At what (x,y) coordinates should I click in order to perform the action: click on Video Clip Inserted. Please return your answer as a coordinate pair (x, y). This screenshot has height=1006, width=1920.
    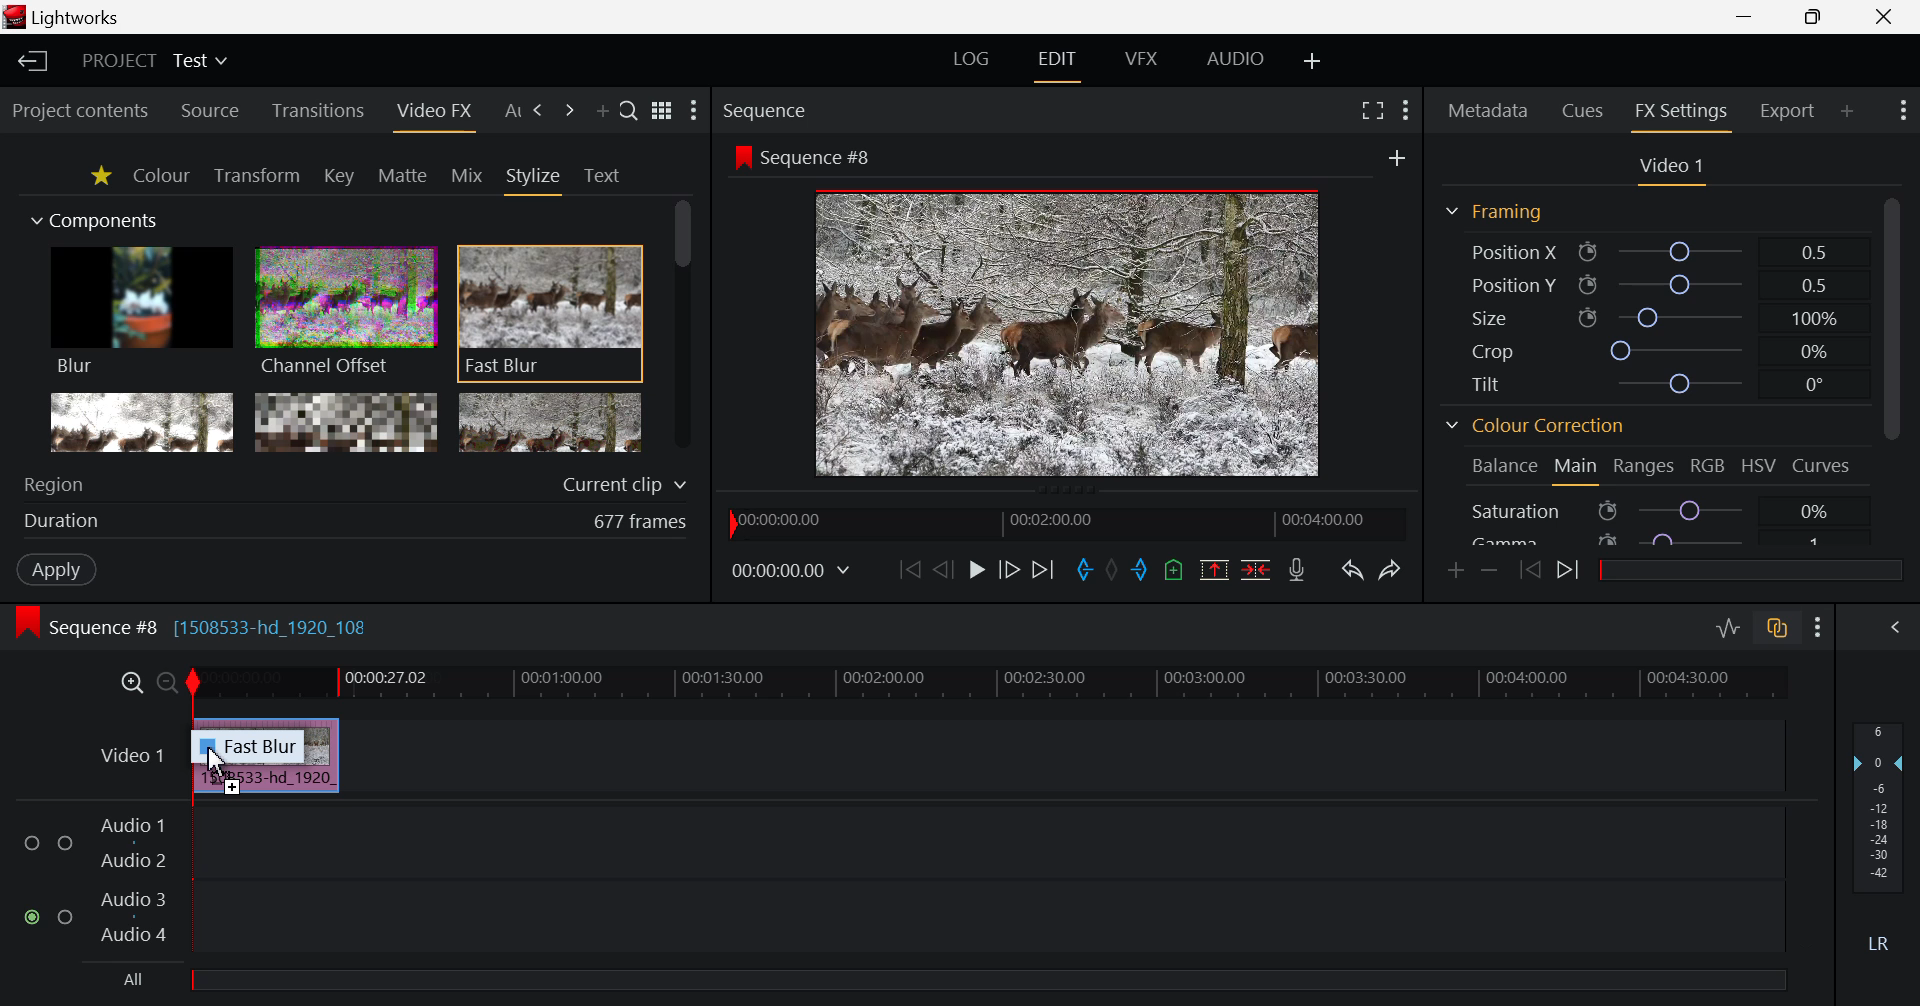
    Looking at the image, I should click on (265, 783).